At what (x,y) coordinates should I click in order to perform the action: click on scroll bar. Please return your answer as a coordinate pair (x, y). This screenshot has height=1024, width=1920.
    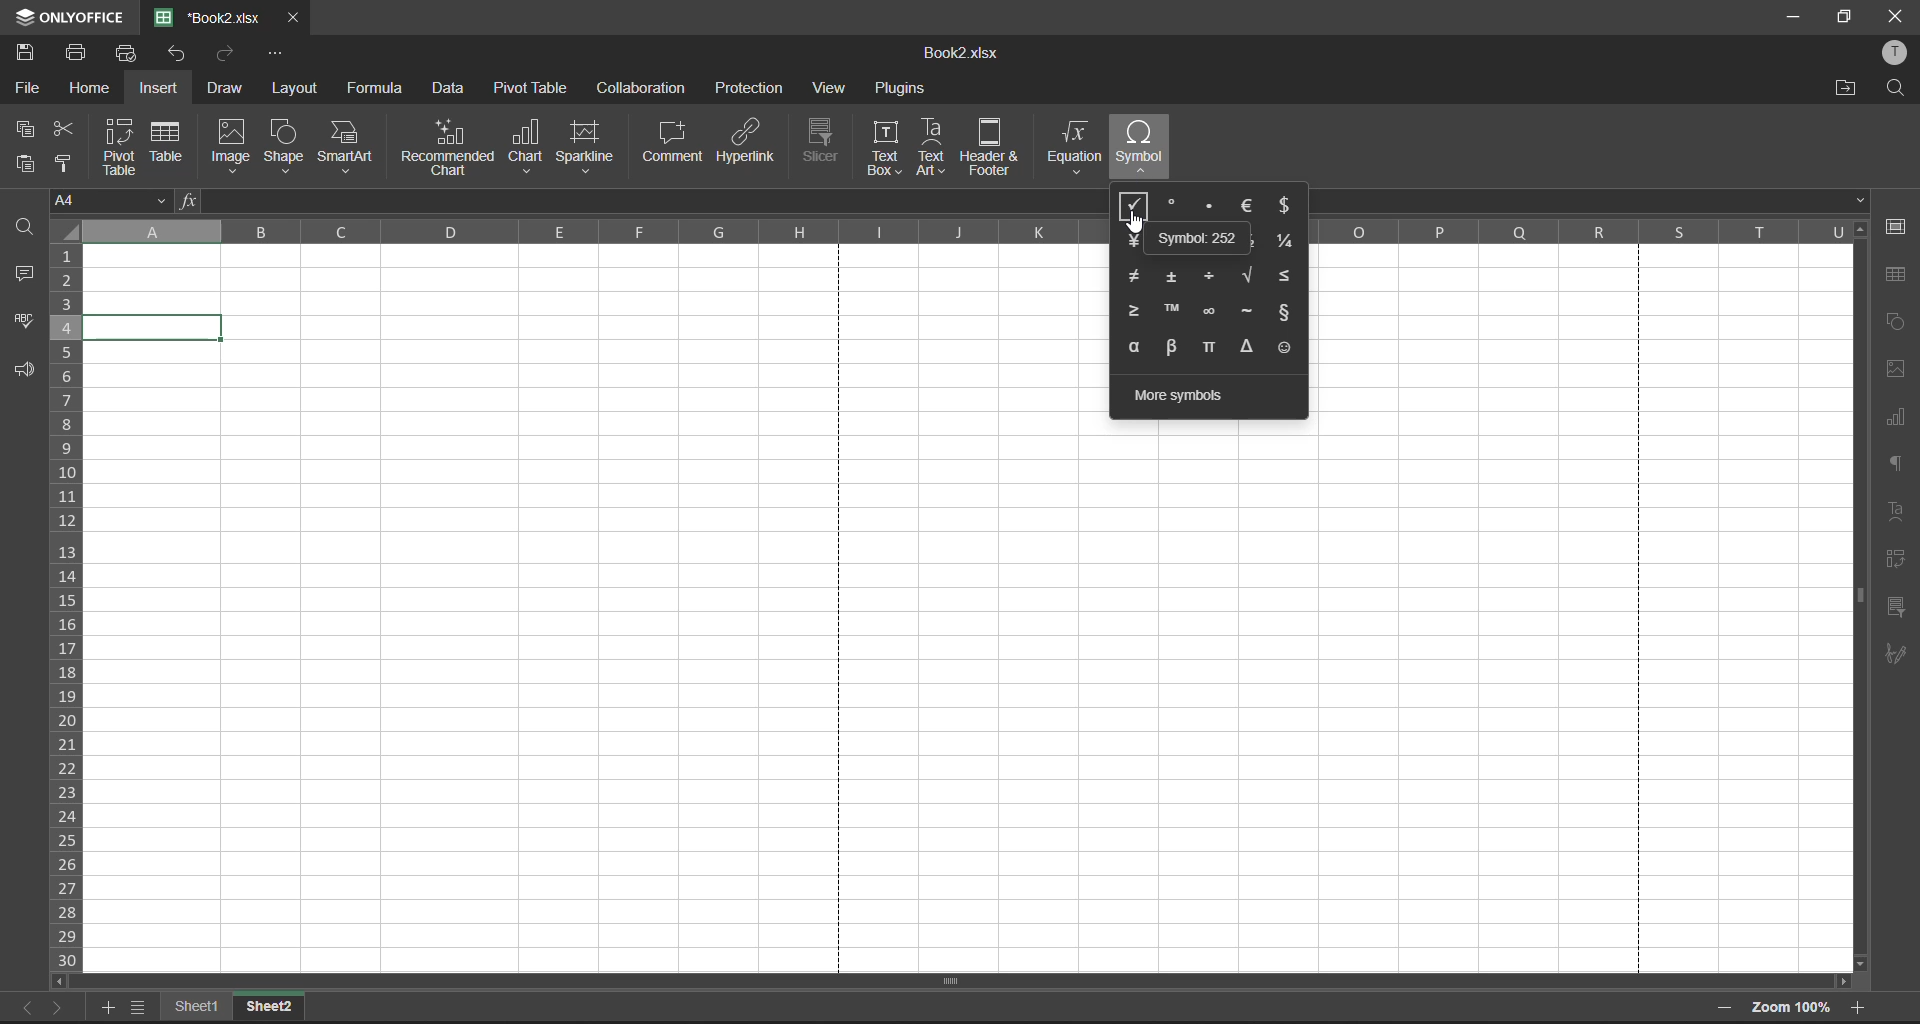
    Looking at the image, I should click on (1857, 598).